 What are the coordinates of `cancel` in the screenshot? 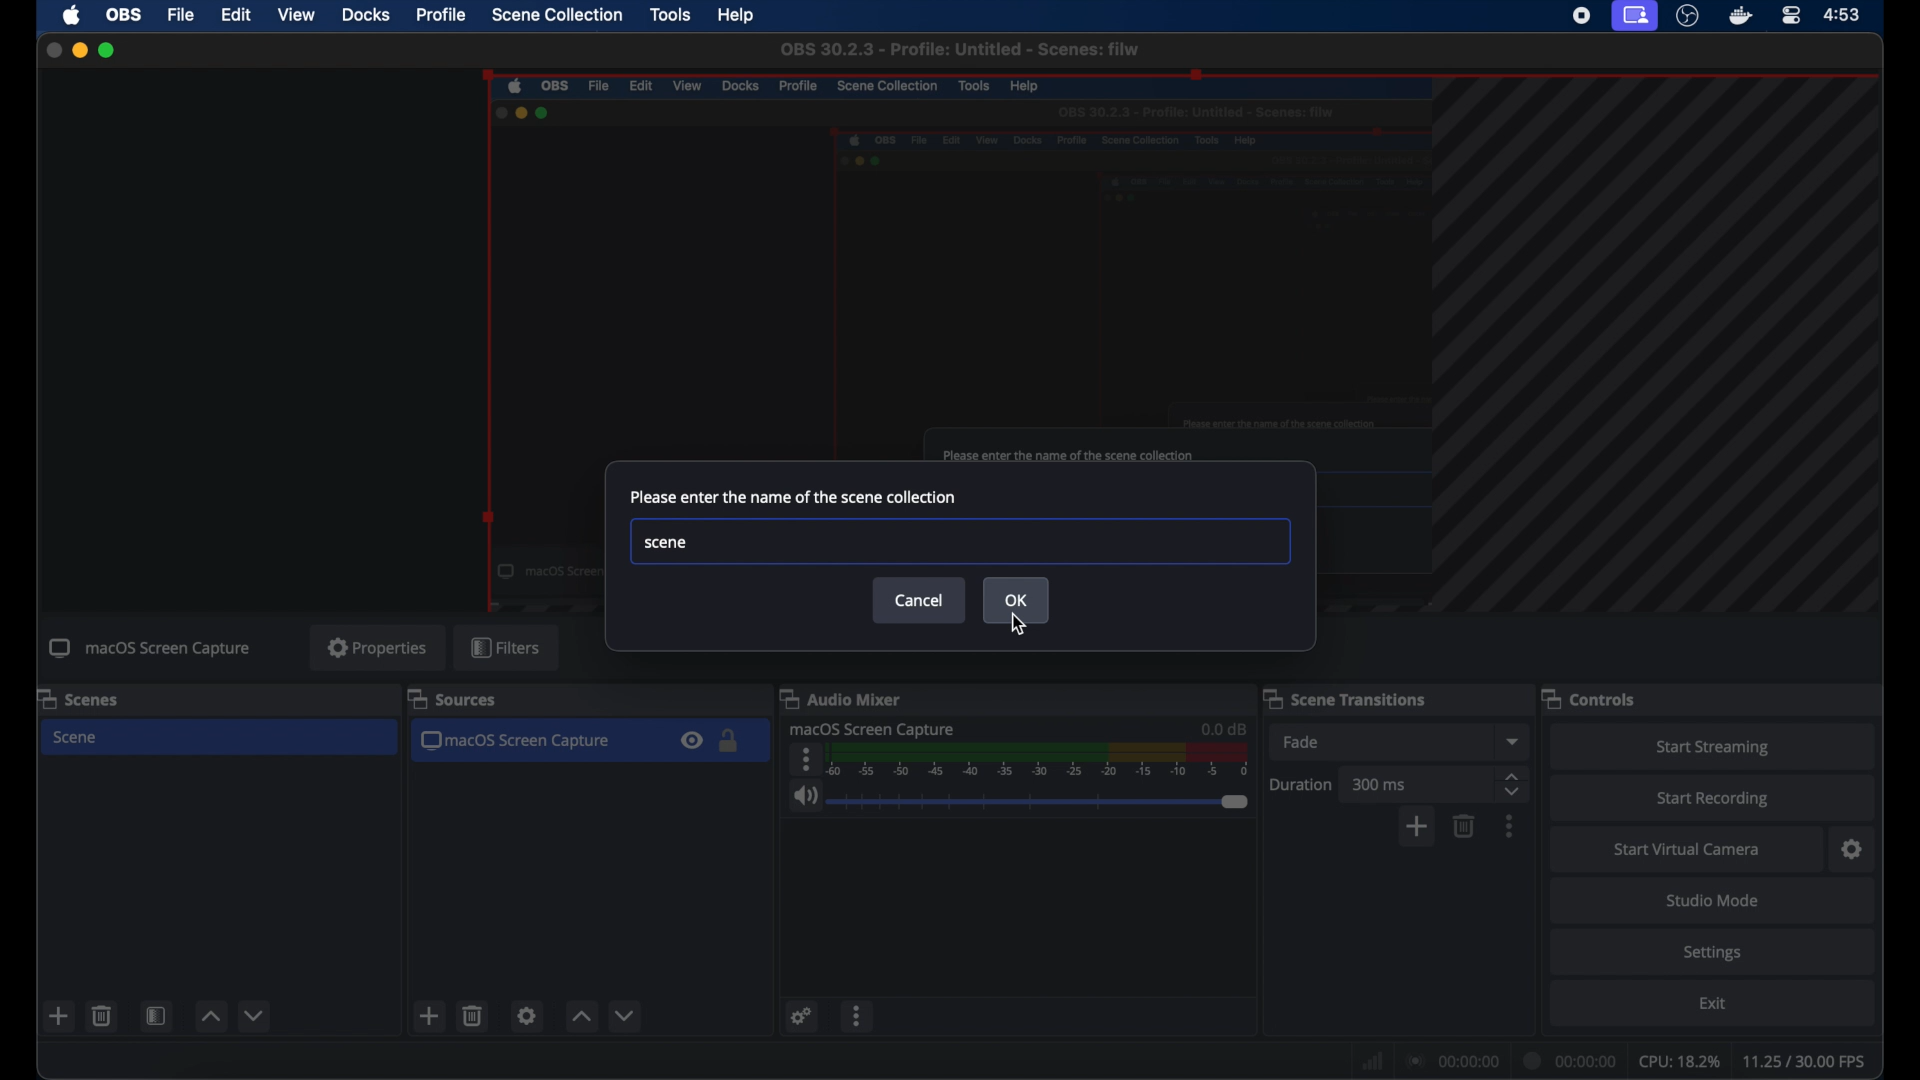 It's located at (920, 600).